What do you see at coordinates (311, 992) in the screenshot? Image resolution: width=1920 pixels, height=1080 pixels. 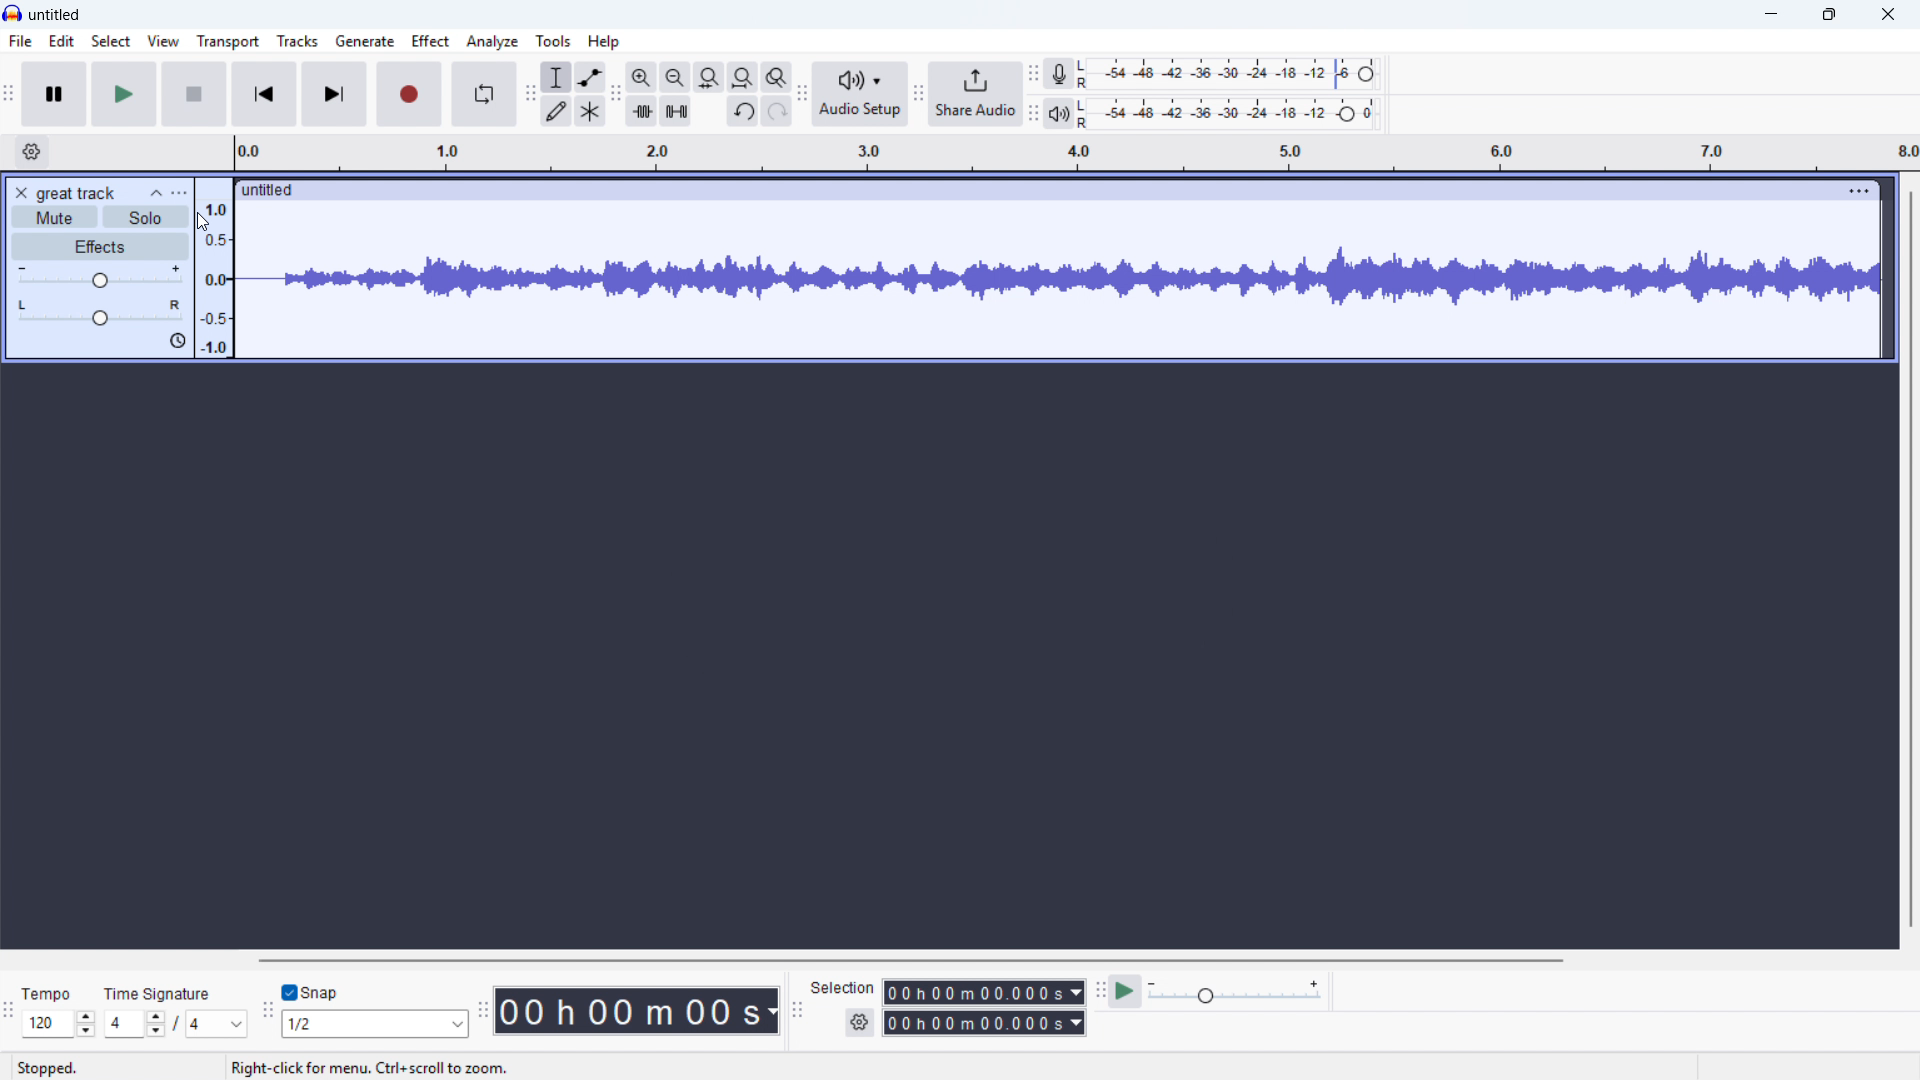 I see `Toggle snap ` at bounding box center [311, 992].